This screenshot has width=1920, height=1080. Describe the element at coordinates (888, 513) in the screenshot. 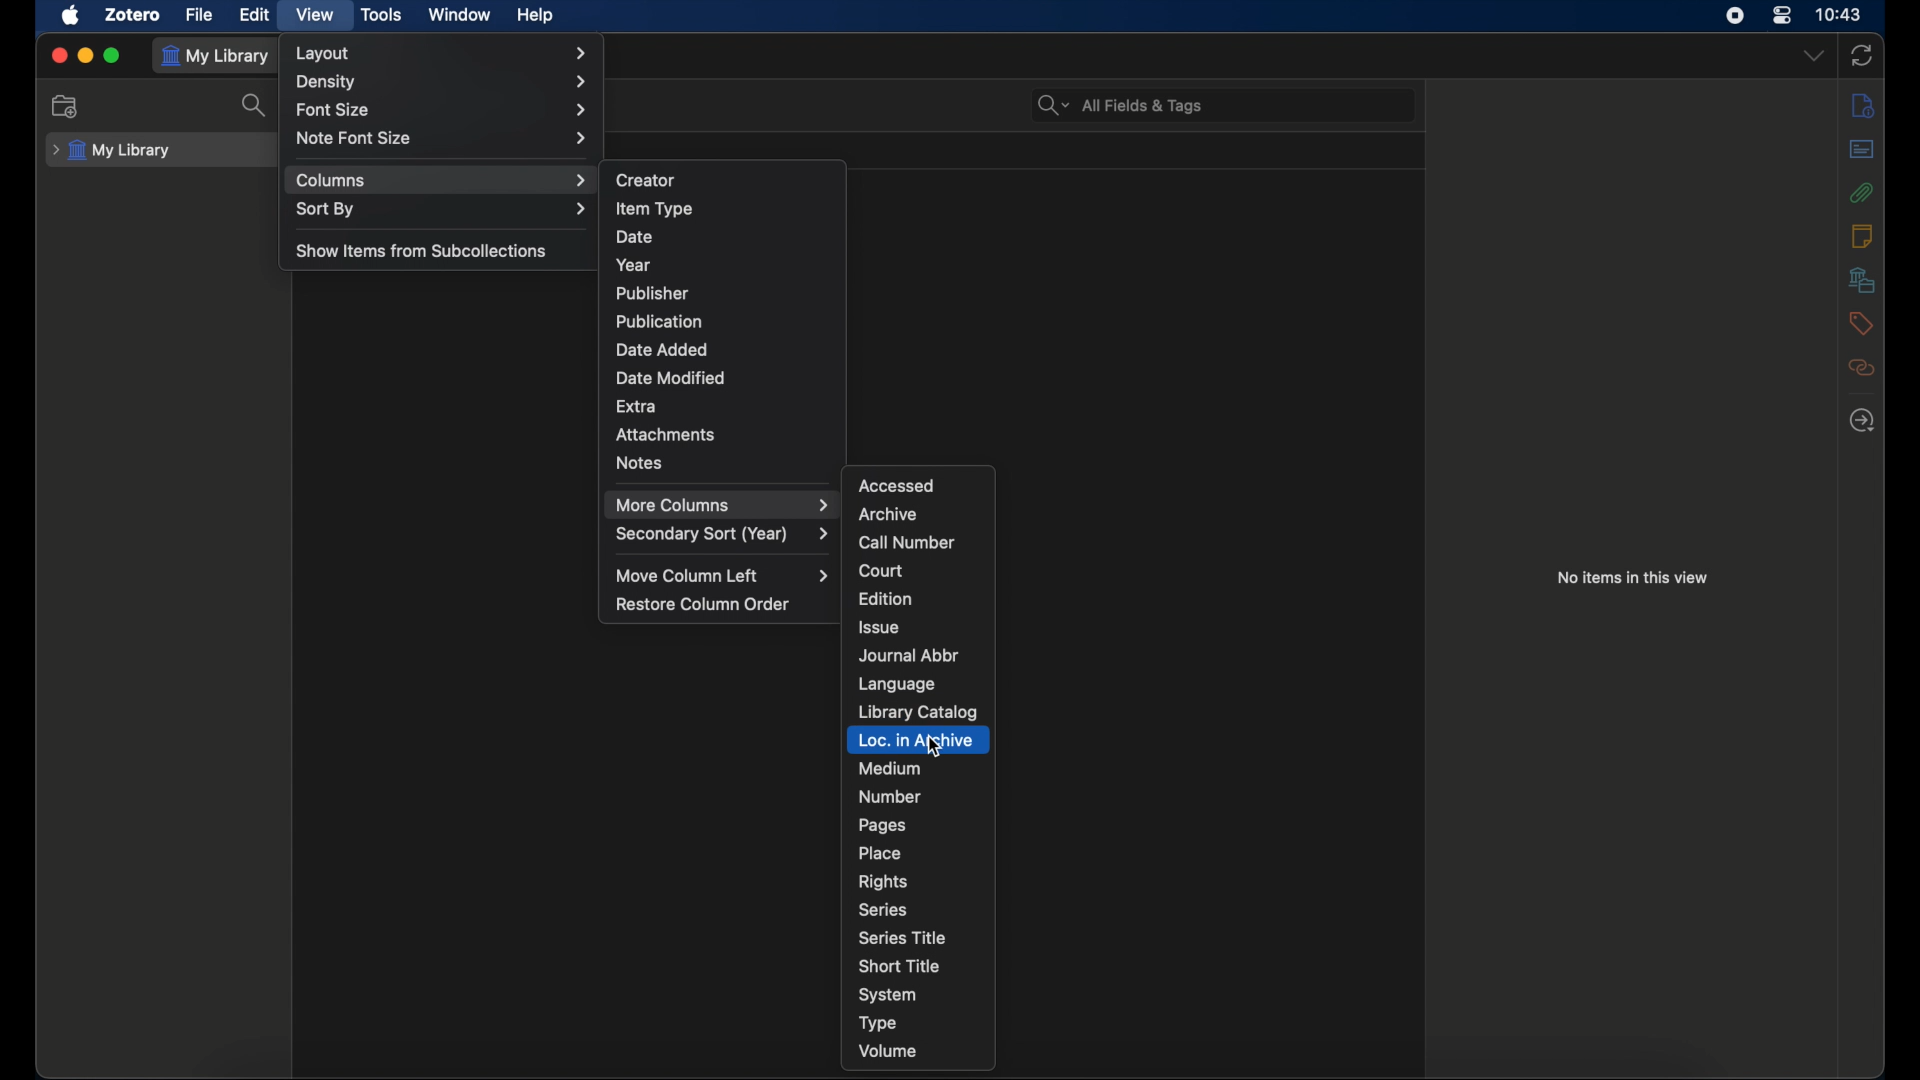

I see `archive` at that location.